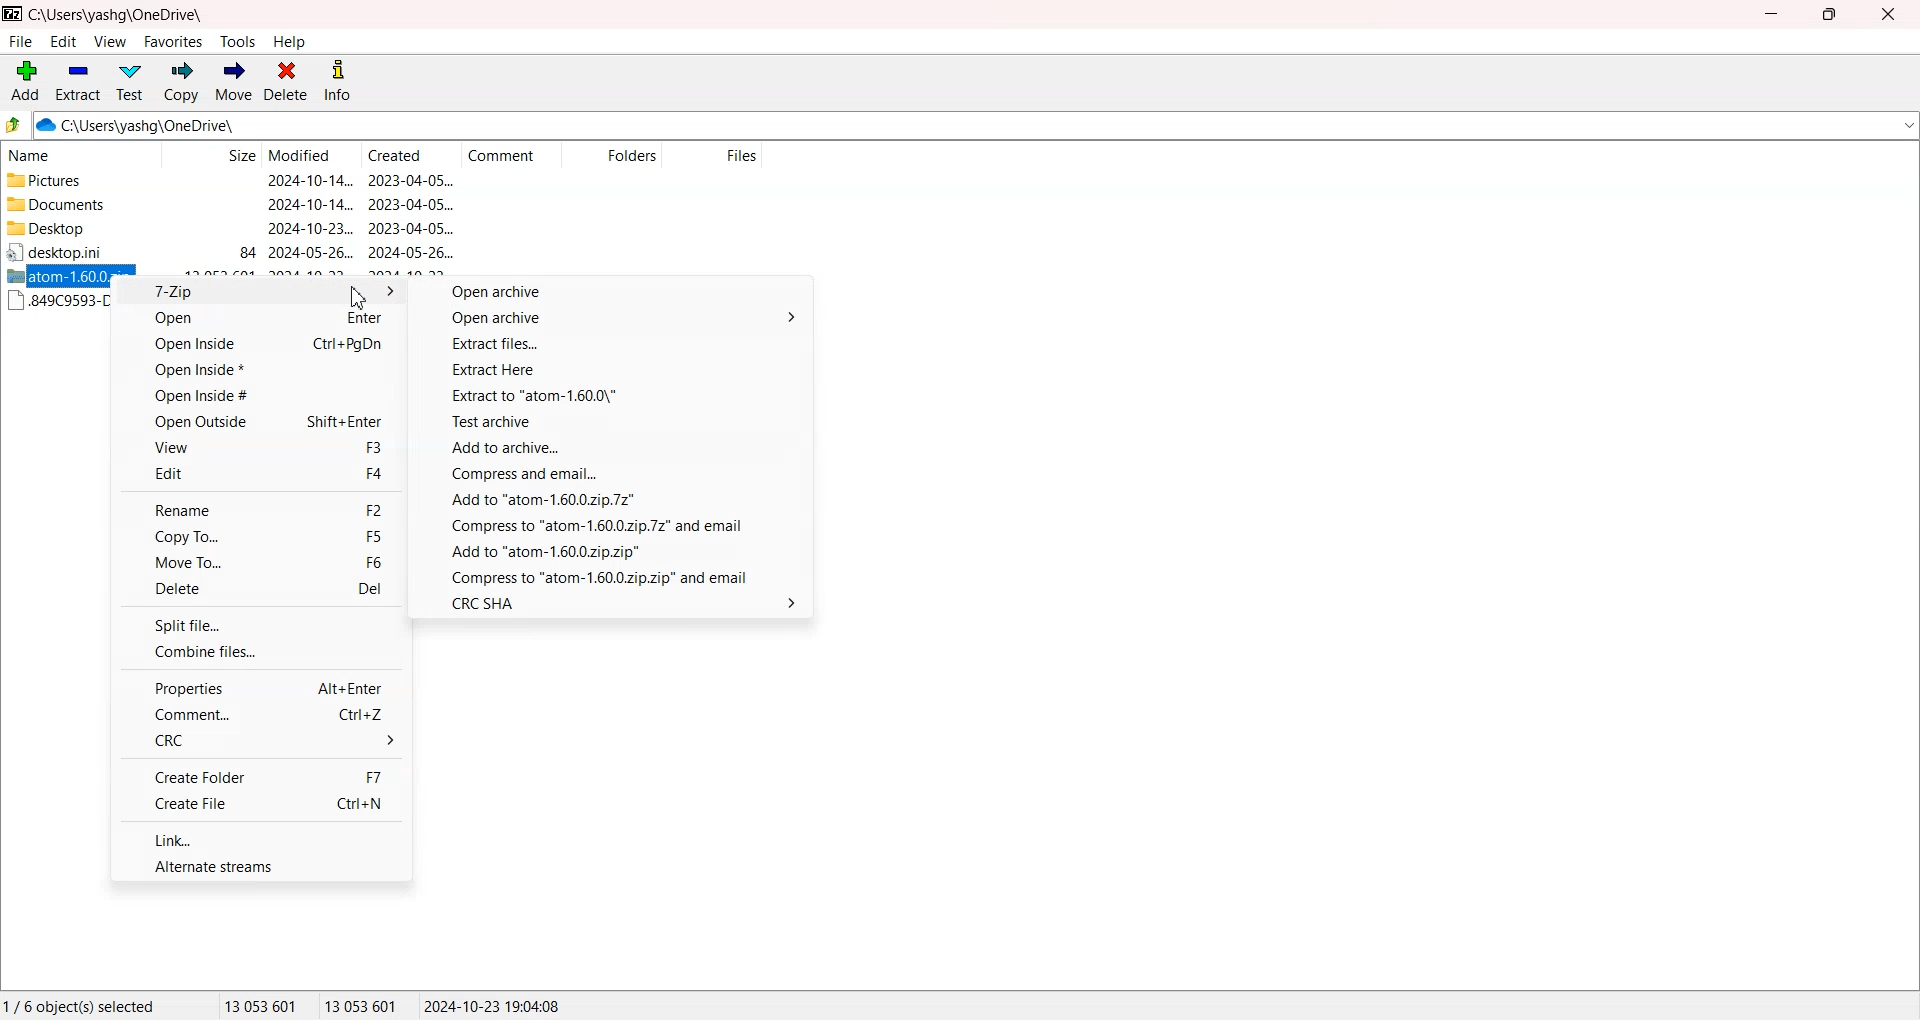 The height and width of the screenshot is (1020, 1920). What do you see at coordinates (412, 156) in the screenshot?
I see `Created Date` at bounding box center [412, 156].